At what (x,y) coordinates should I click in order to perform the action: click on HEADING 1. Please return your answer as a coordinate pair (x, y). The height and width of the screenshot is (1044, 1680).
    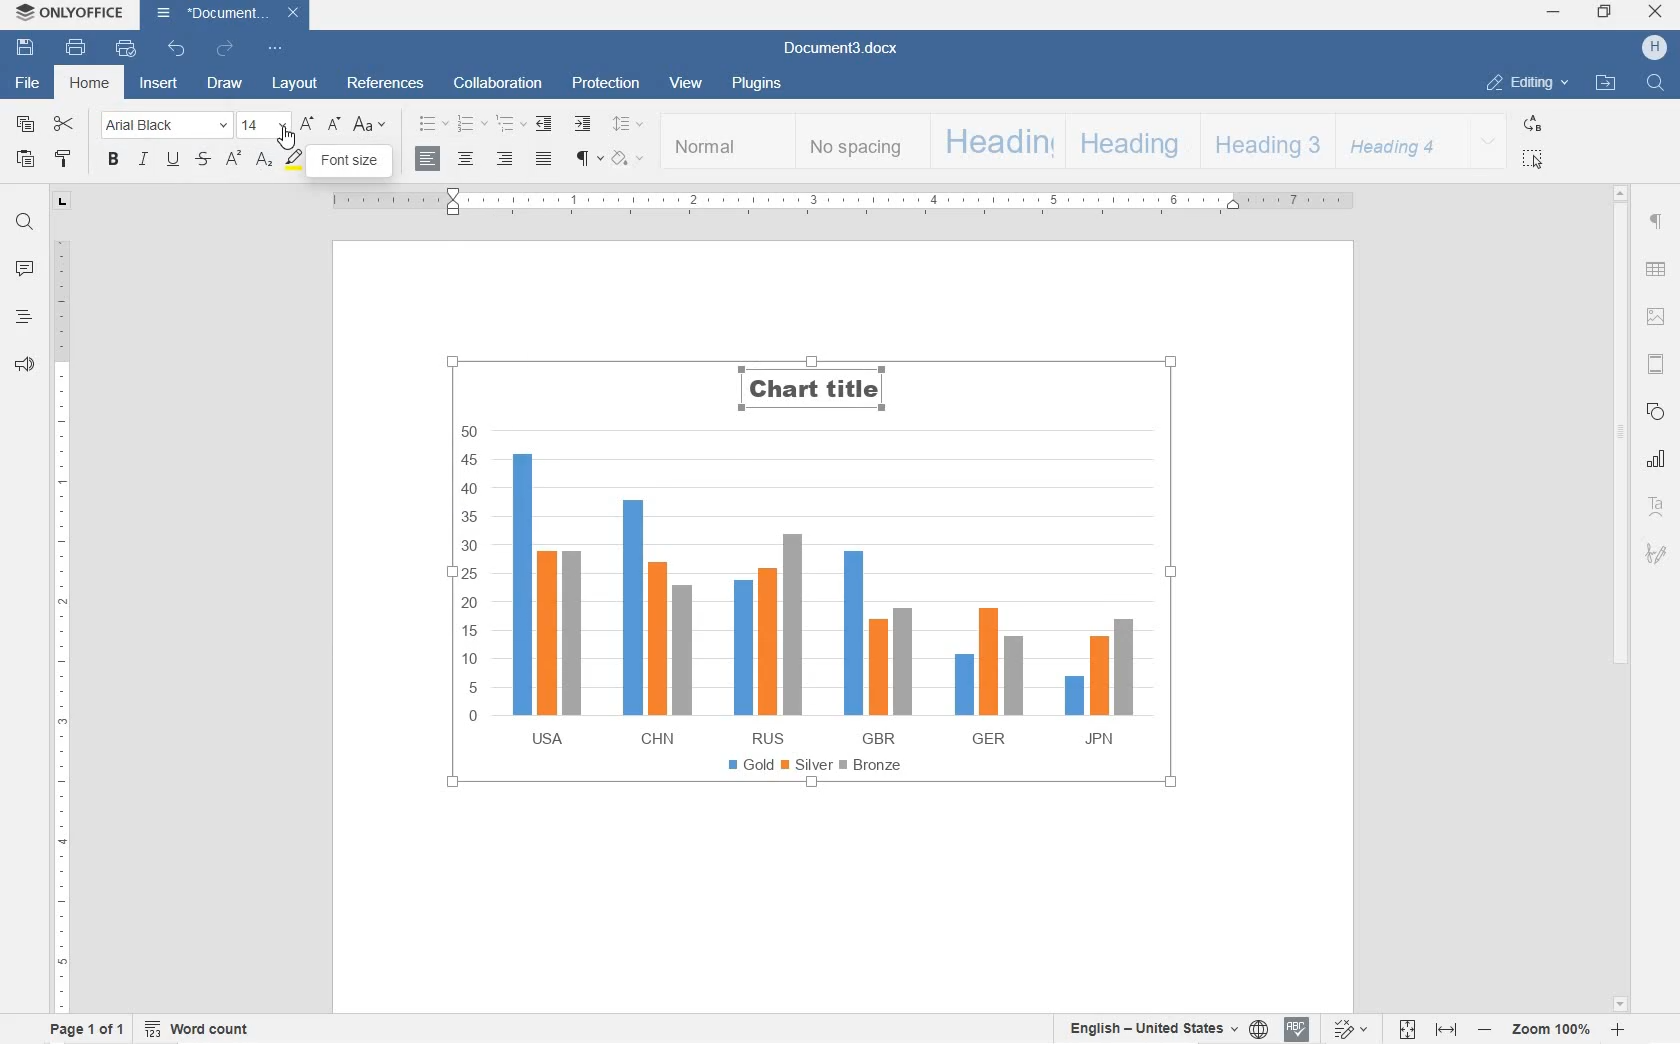
    Looking at the image, I should click on (994, 142).